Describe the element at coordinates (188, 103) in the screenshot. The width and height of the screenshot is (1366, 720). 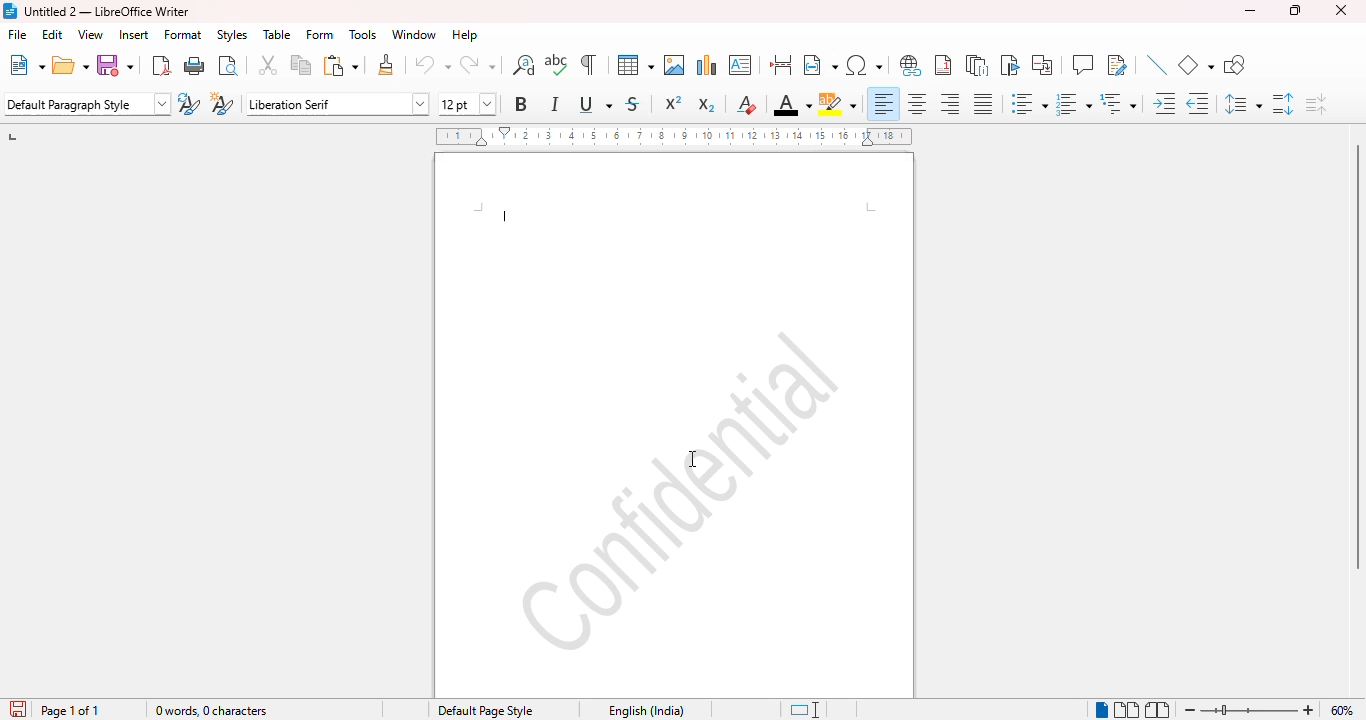
I see `update selected style` at that location.